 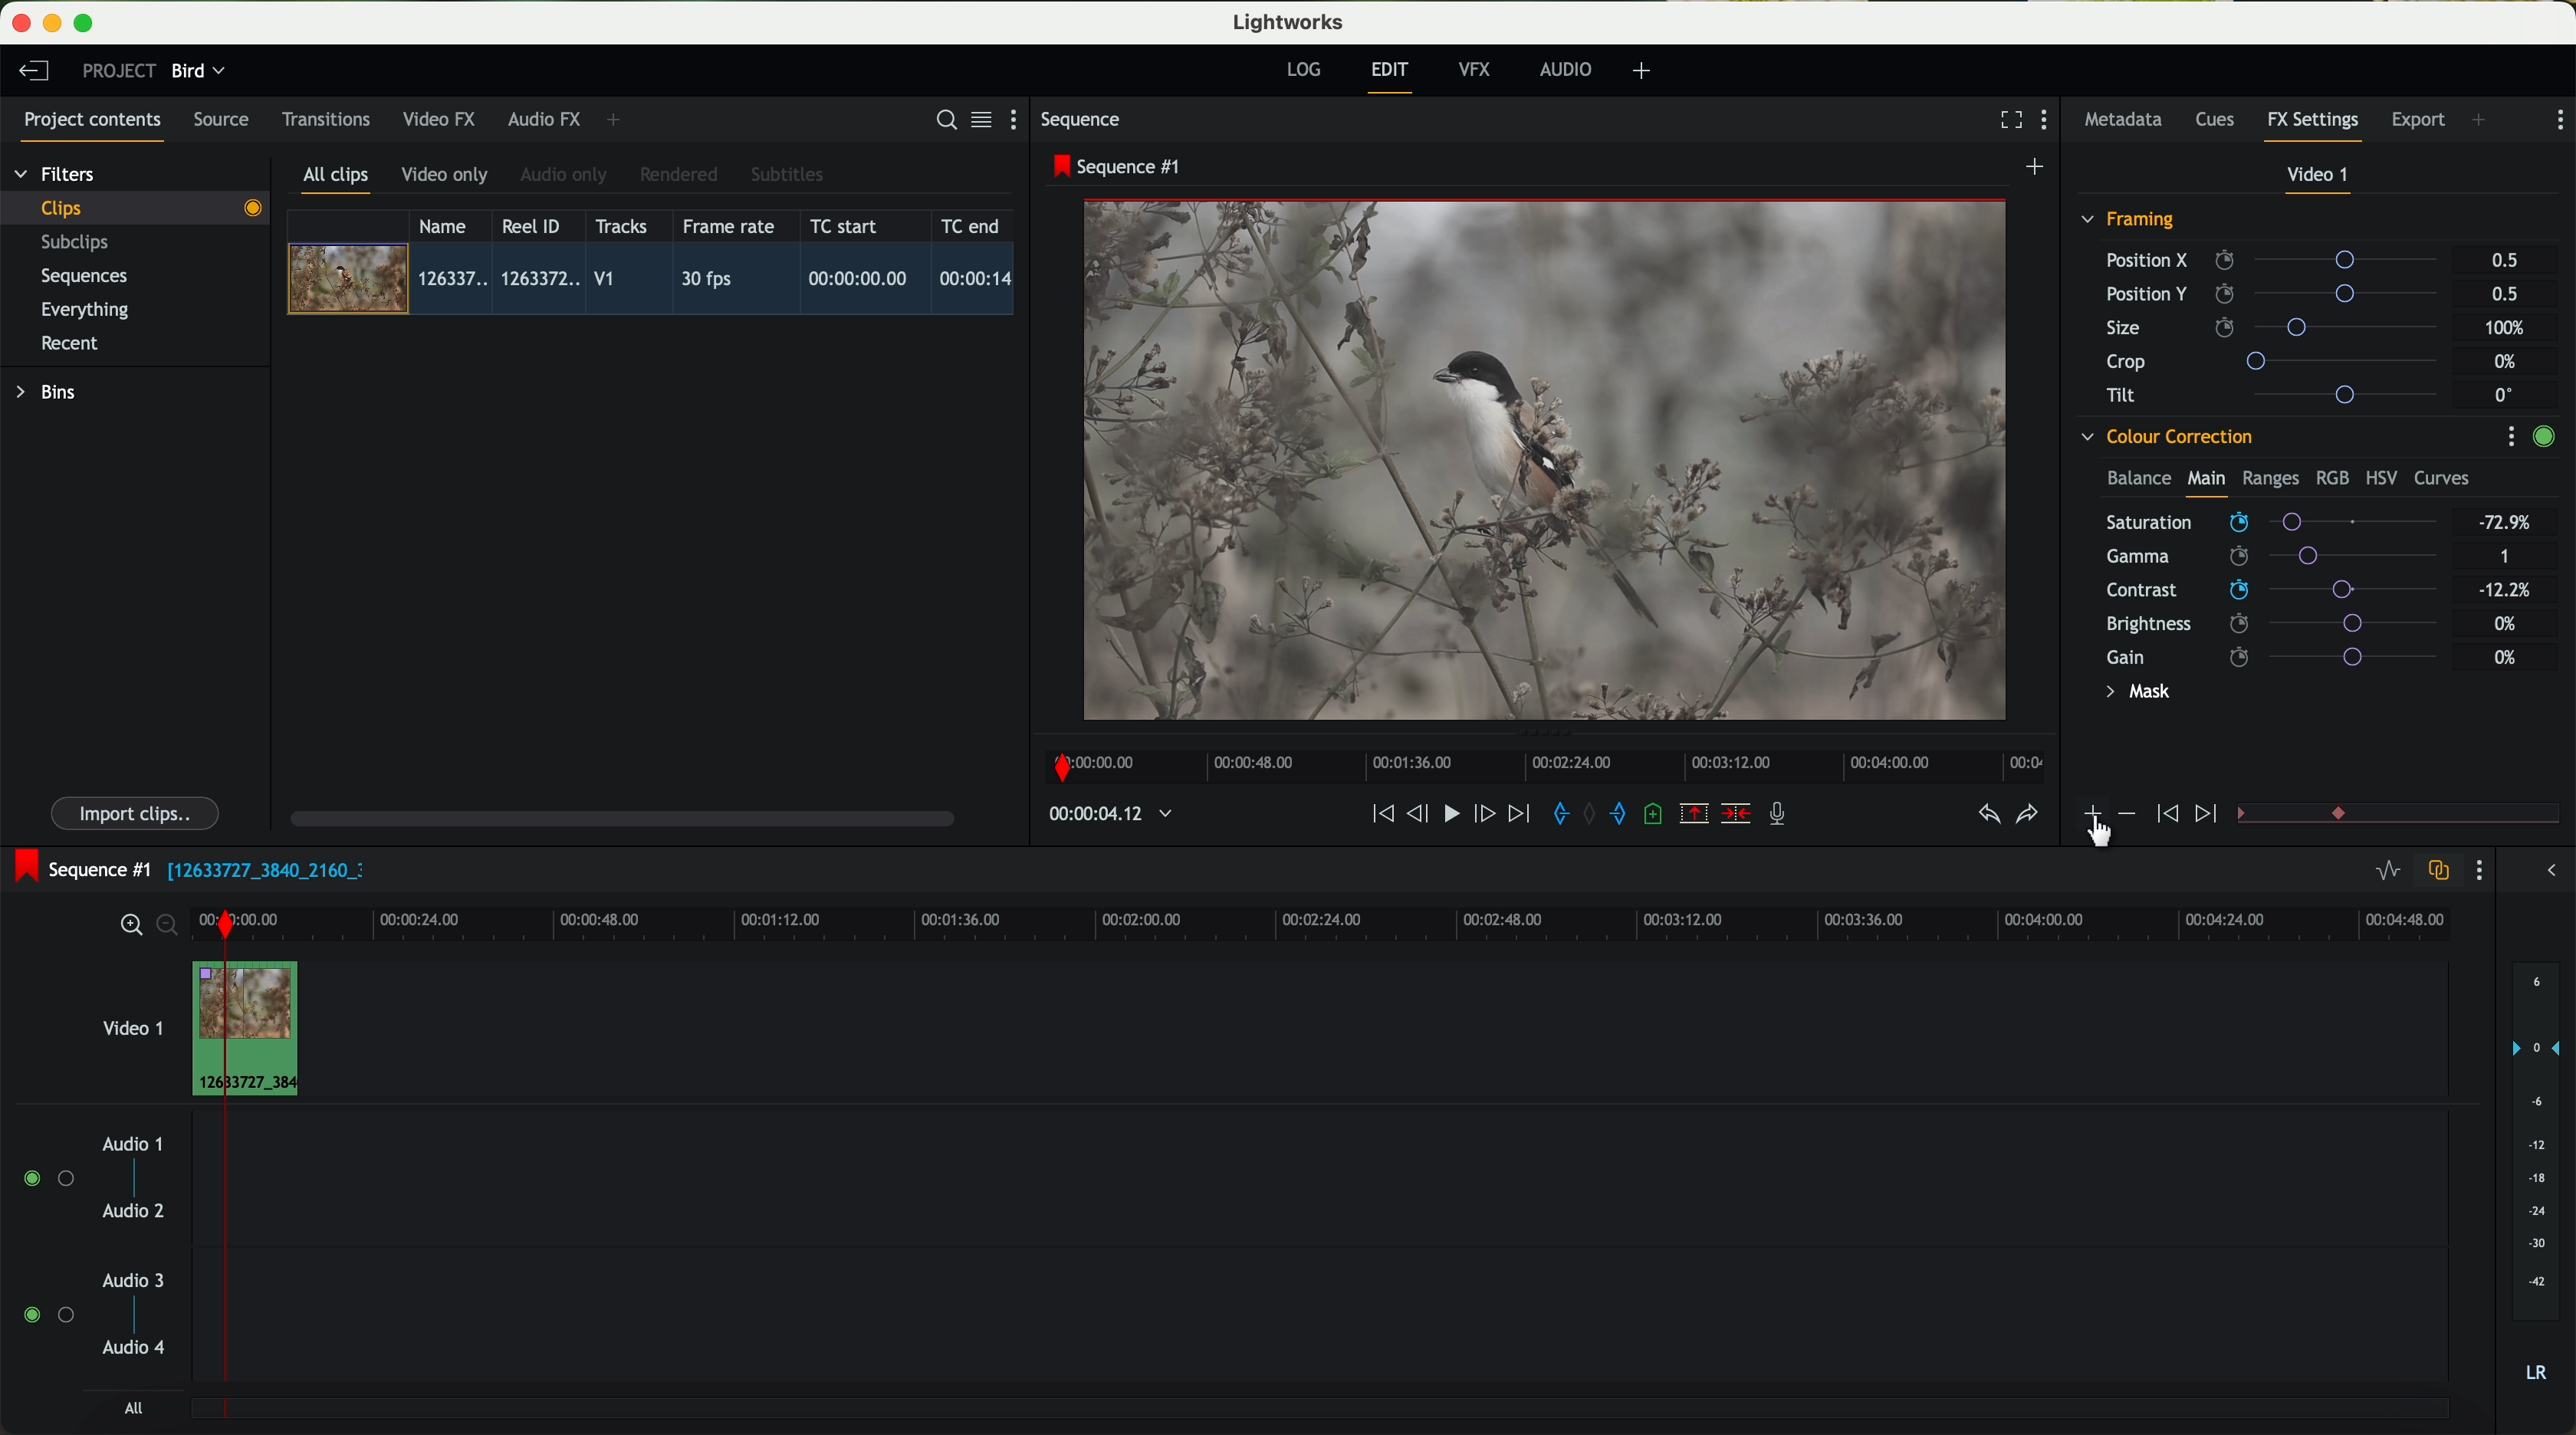 I want to click on colour correction, so click(x=2165, y=437).